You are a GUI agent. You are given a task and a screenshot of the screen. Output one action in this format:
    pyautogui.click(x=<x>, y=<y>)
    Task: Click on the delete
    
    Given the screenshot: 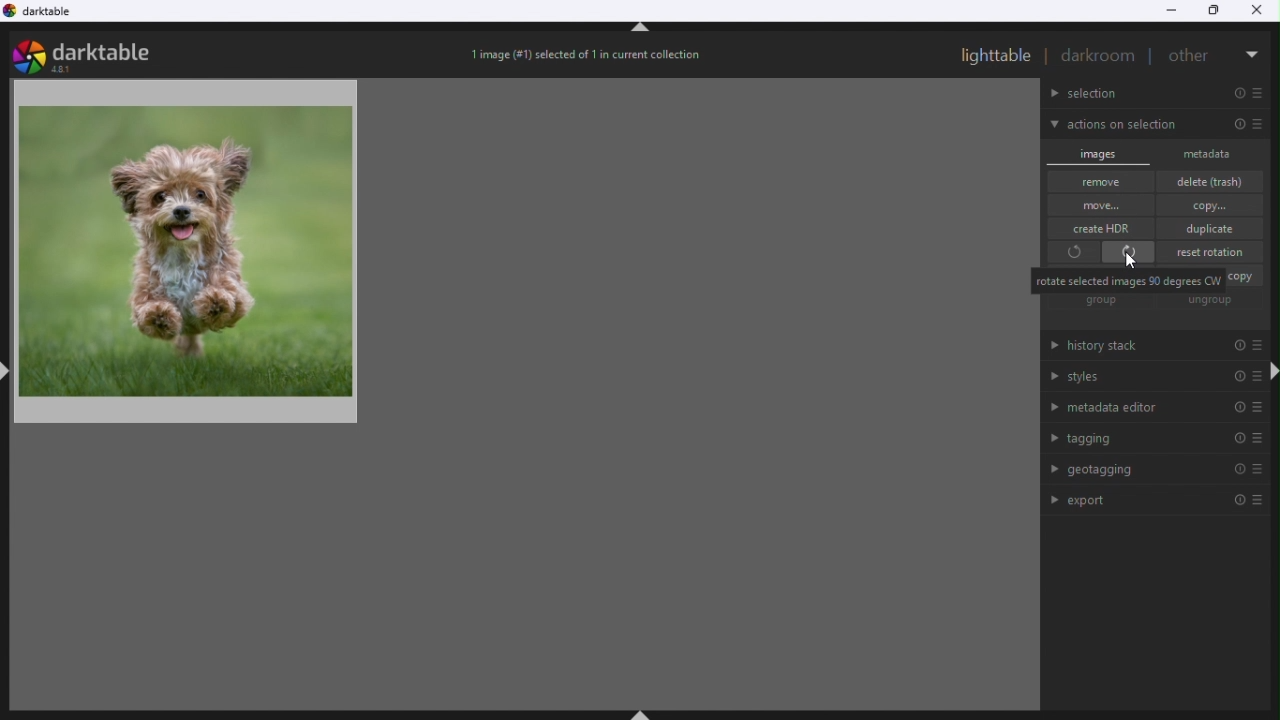 What is the action you would take?
    pyautogui.click(x=1216, y=181)
    